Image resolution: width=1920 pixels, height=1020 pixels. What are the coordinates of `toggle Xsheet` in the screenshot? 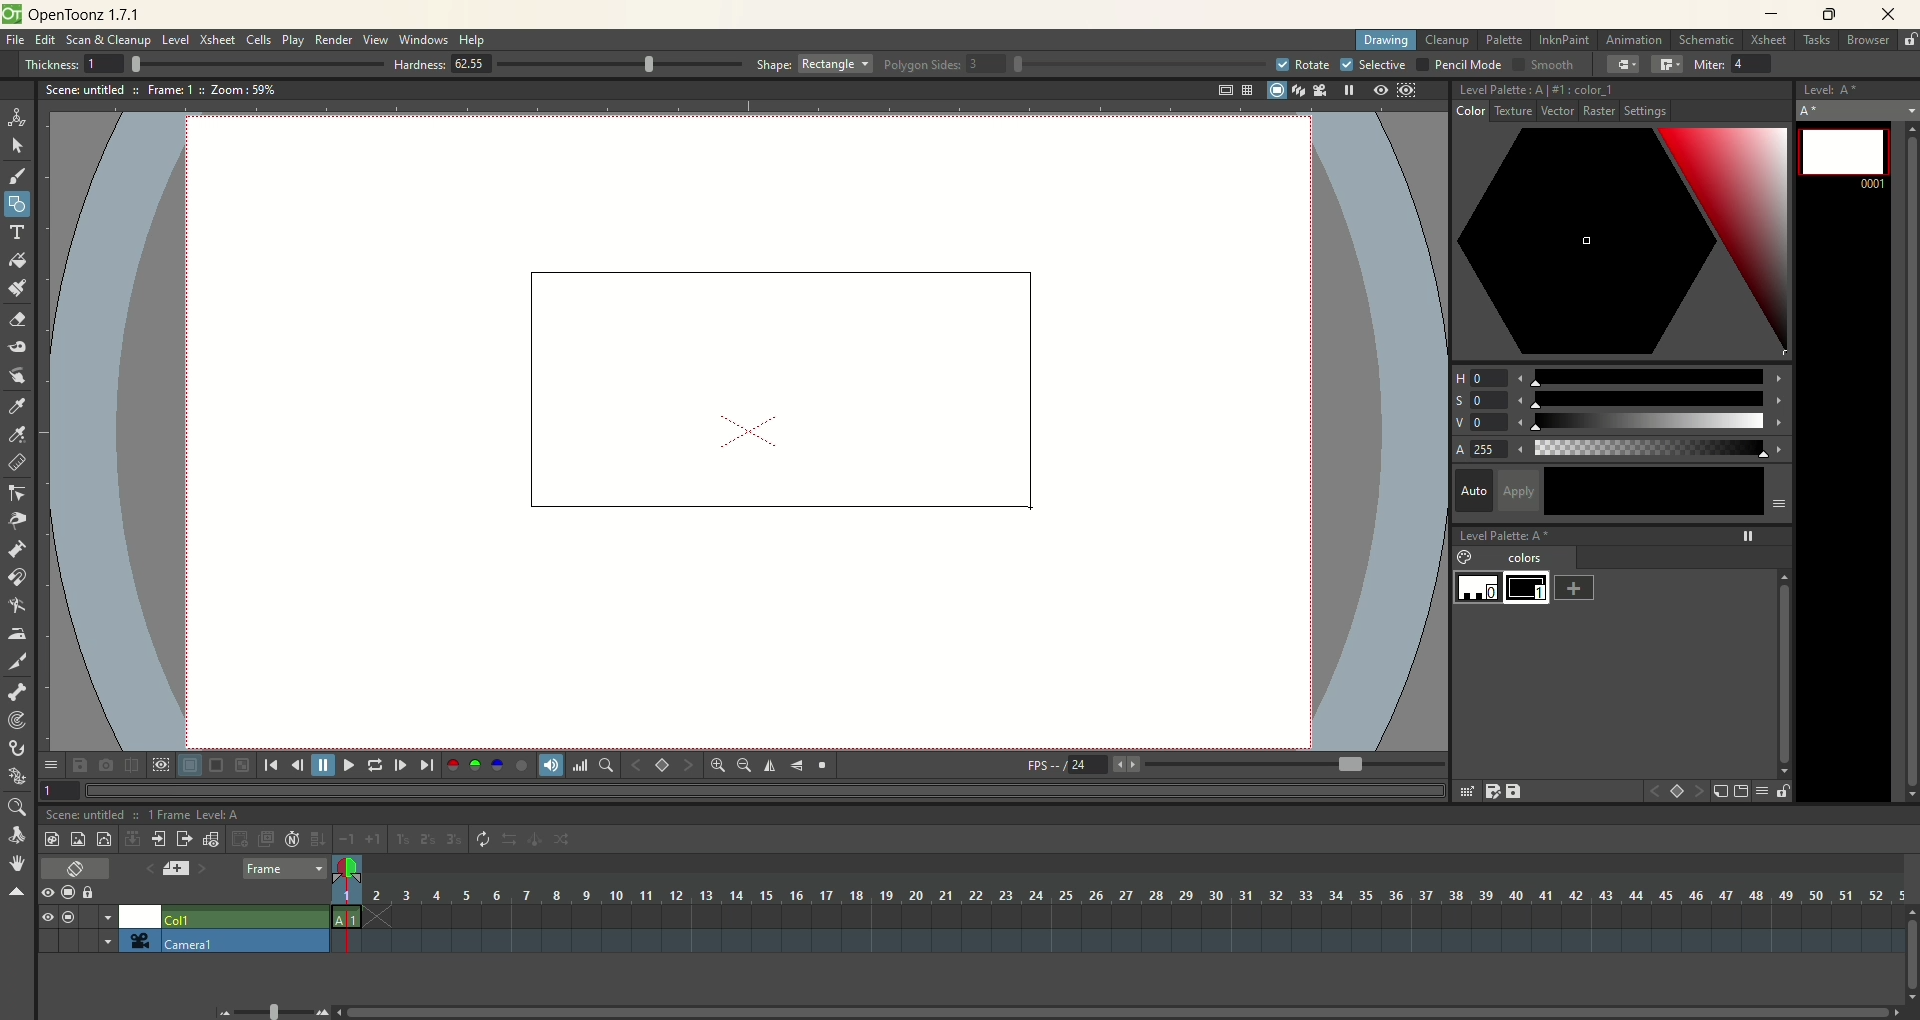 It's located at (77, 870).